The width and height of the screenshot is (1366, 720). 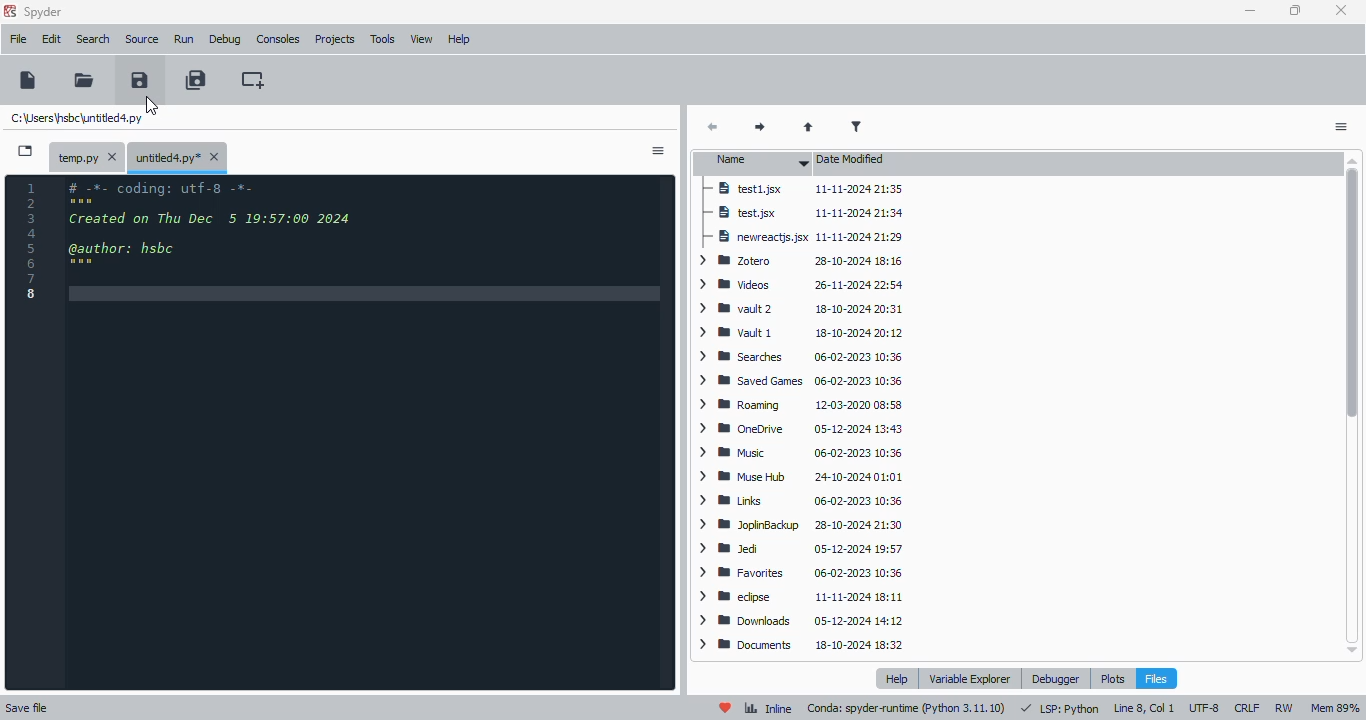 I want to click on file names, so click(x=750, y=416).